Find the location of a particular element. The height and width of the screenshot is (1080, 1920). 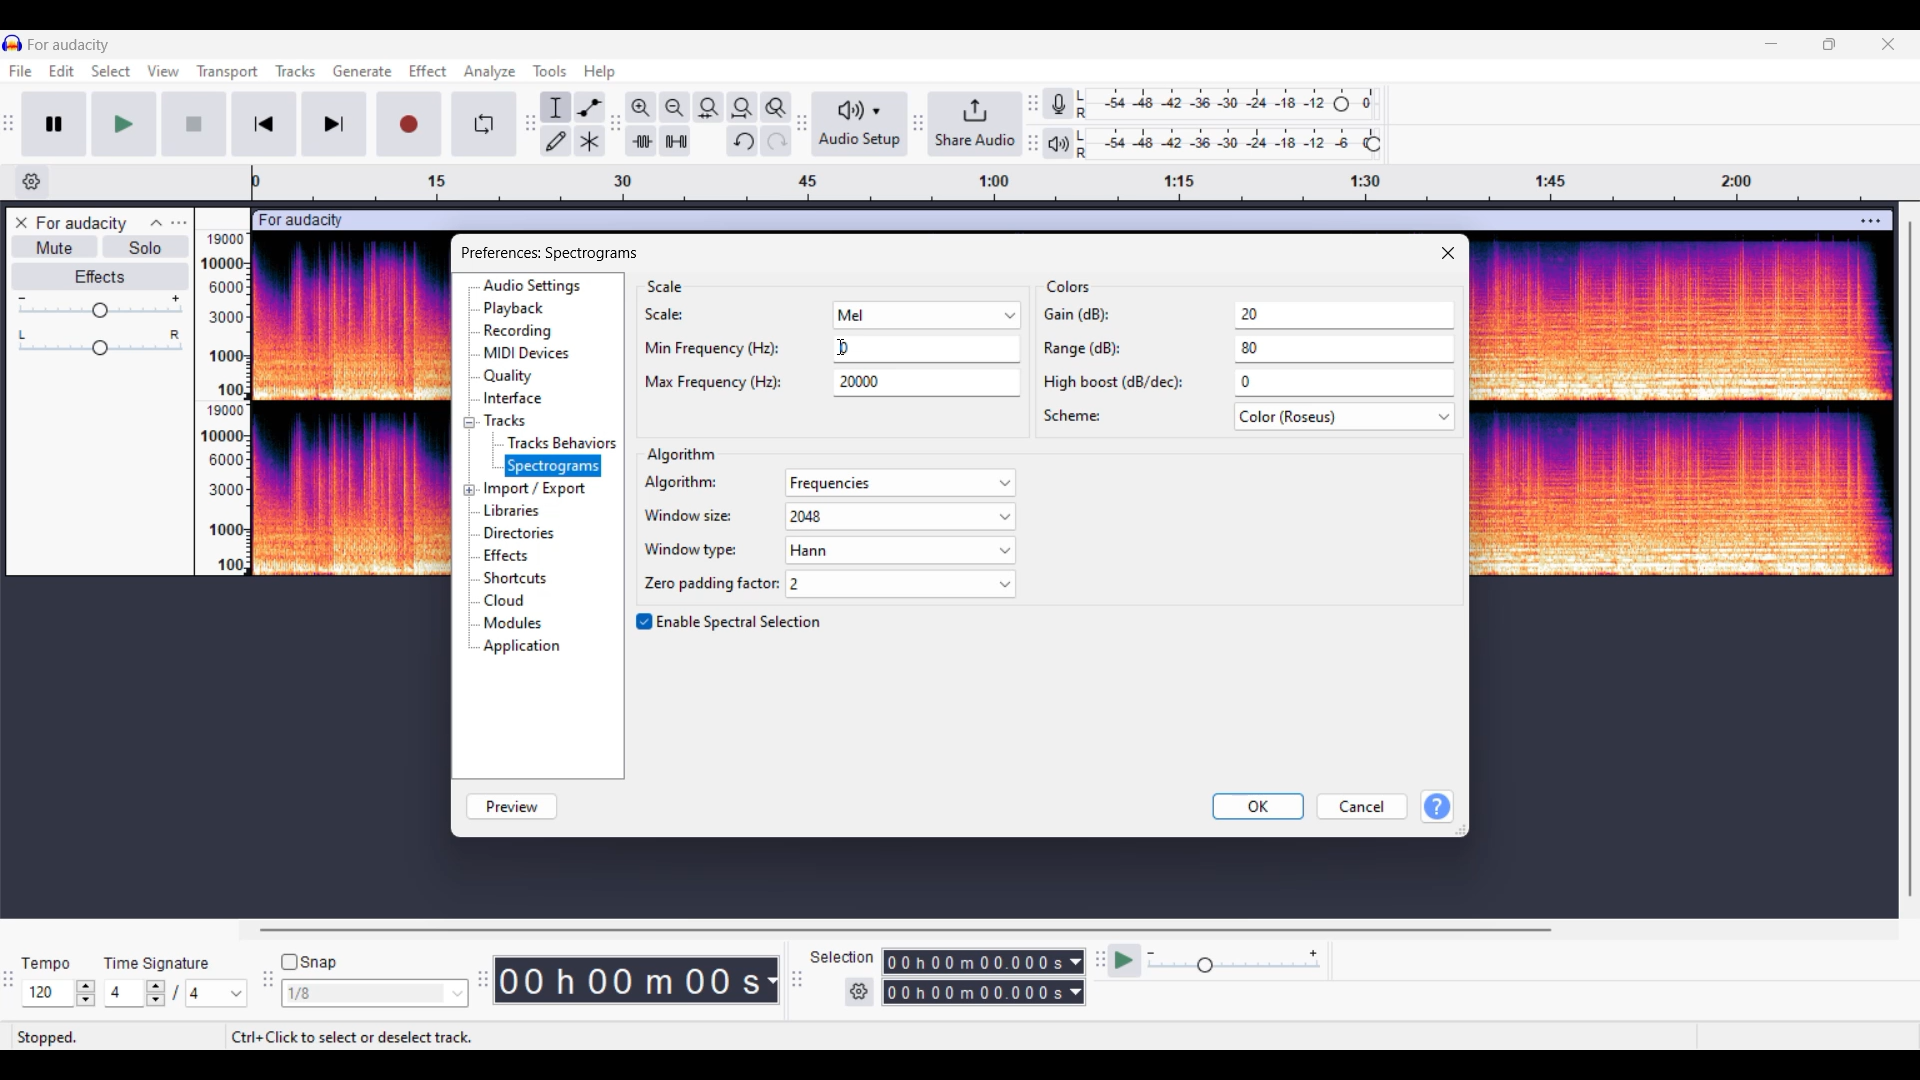

Generate menu is located at coordinates (363, 71).